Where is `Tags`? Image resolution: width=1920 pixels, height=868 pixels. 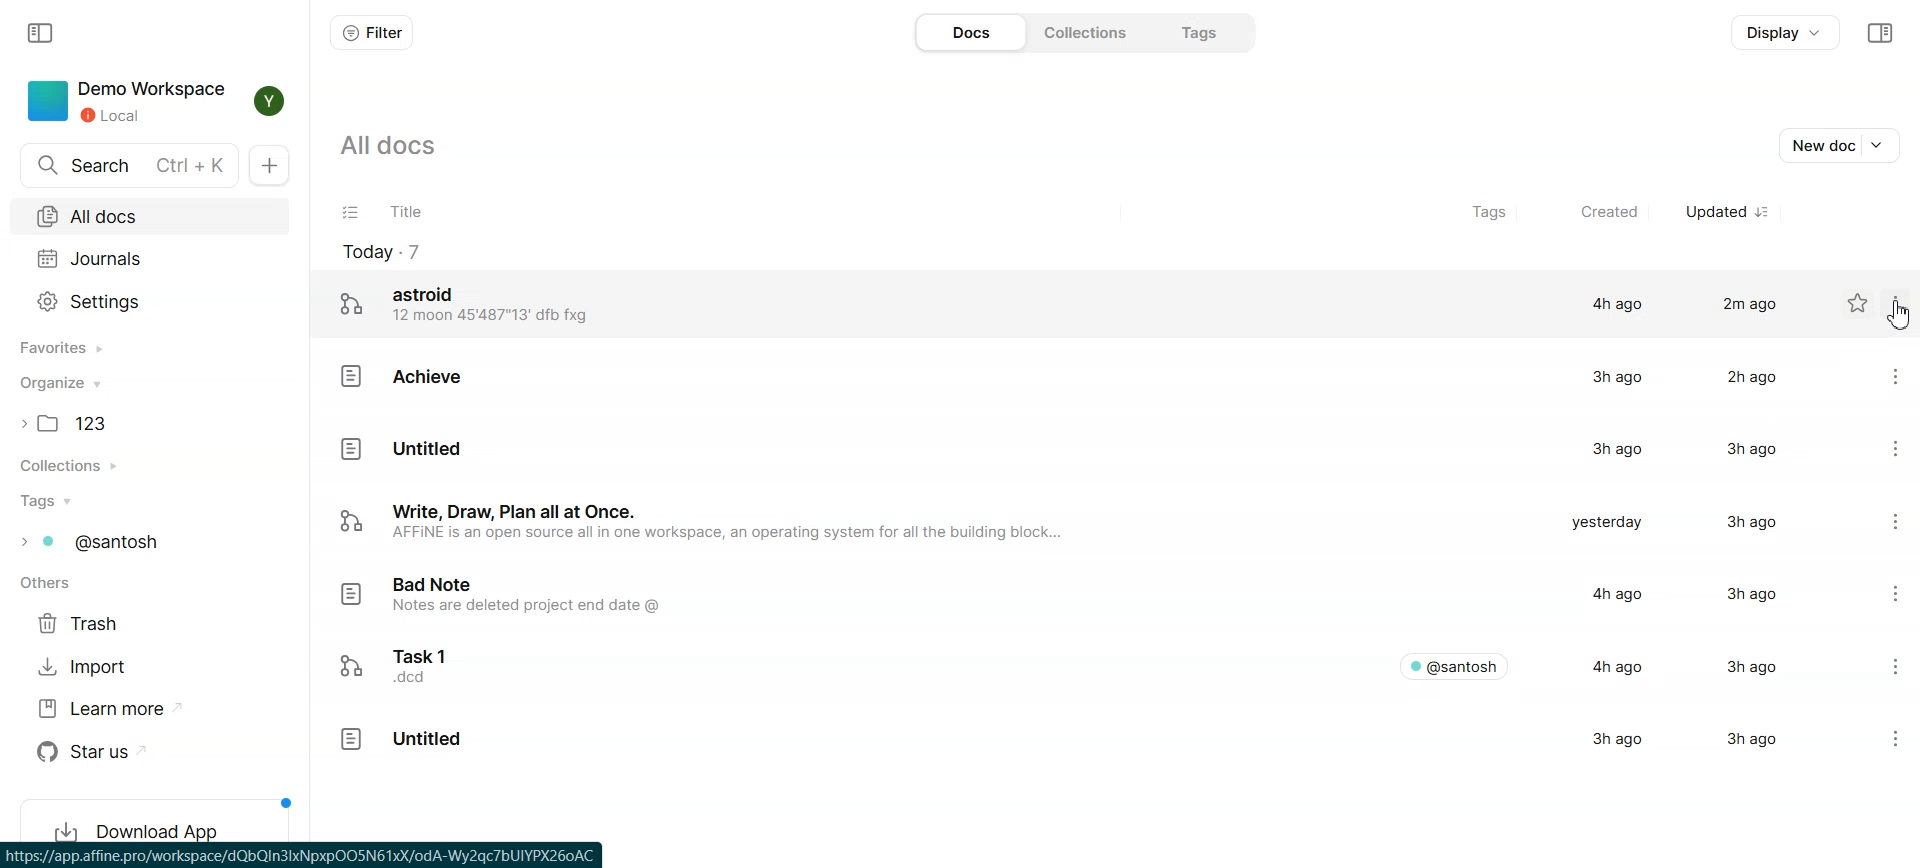 Tags is located at coordinates (148, 542).